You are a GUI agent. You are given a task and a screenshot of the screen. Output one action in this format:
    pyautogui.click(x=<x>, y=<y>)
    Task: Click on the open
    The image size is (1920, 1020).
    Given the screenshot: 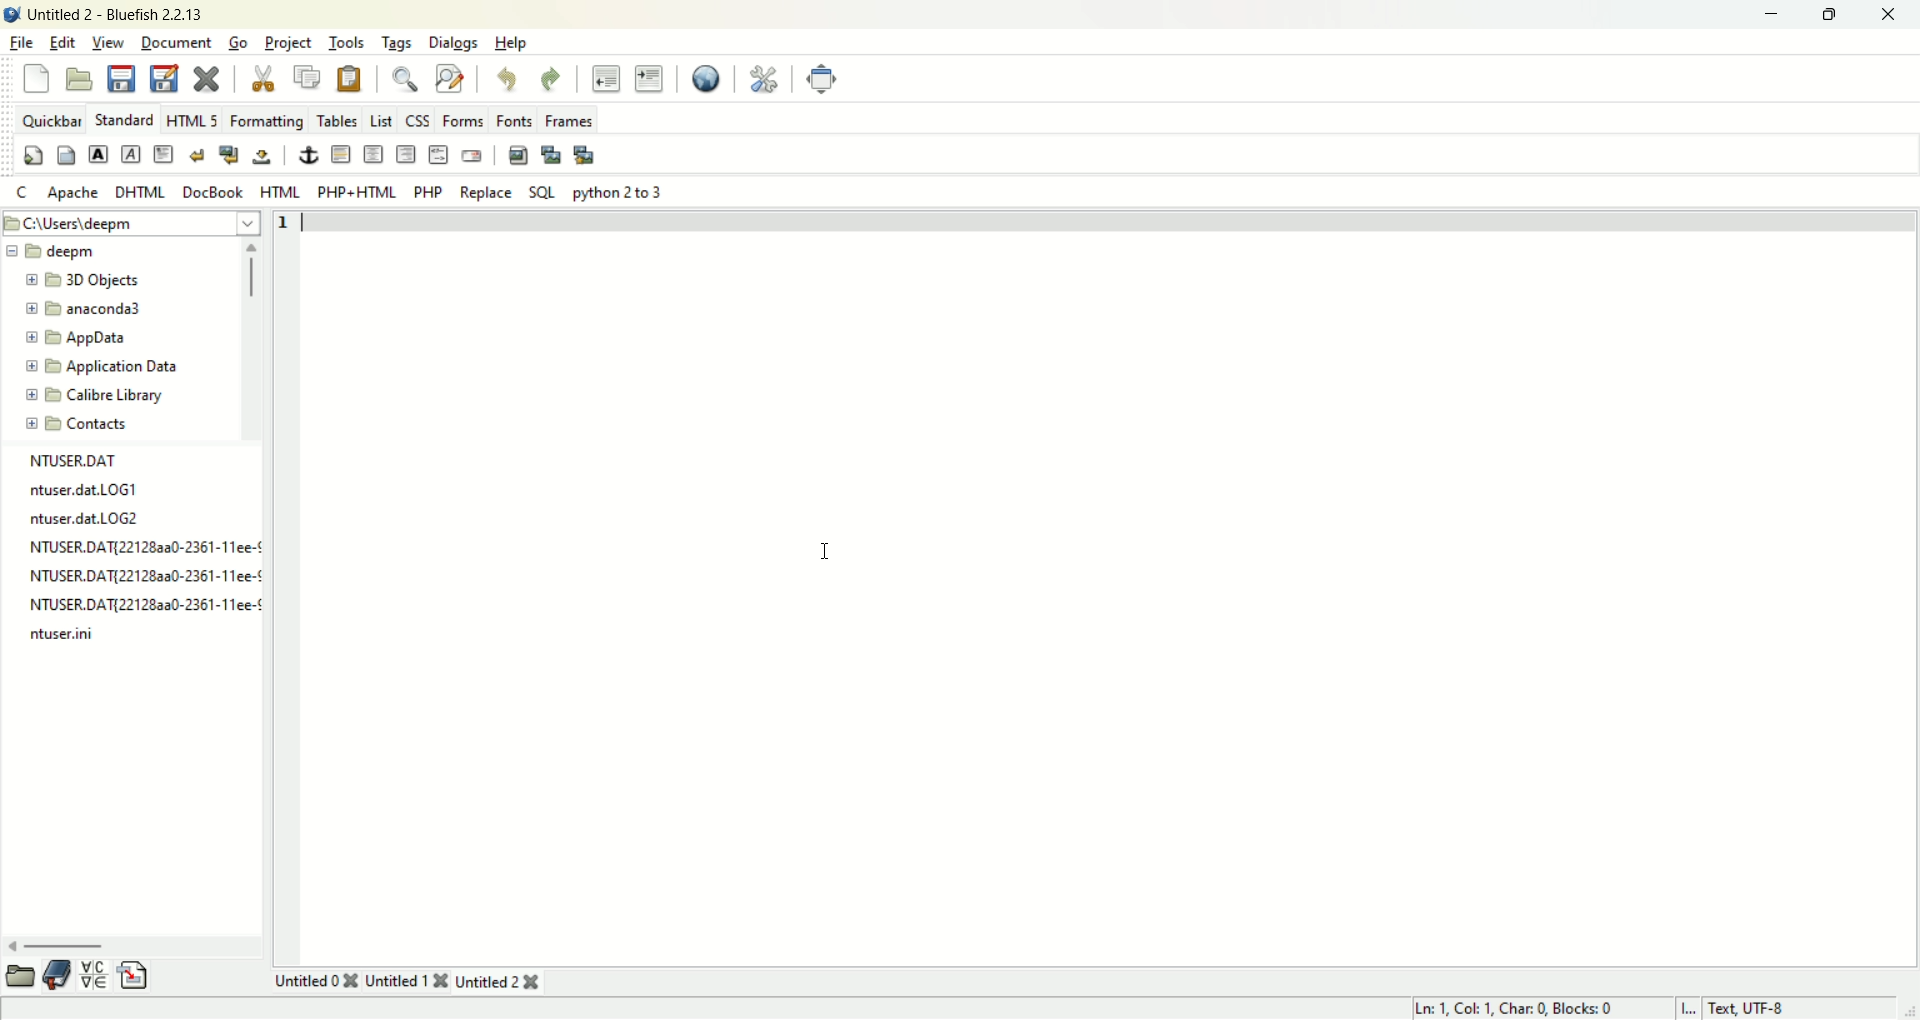 What is the action you would take?
    pyautogui.click(x=18, y=975)
    